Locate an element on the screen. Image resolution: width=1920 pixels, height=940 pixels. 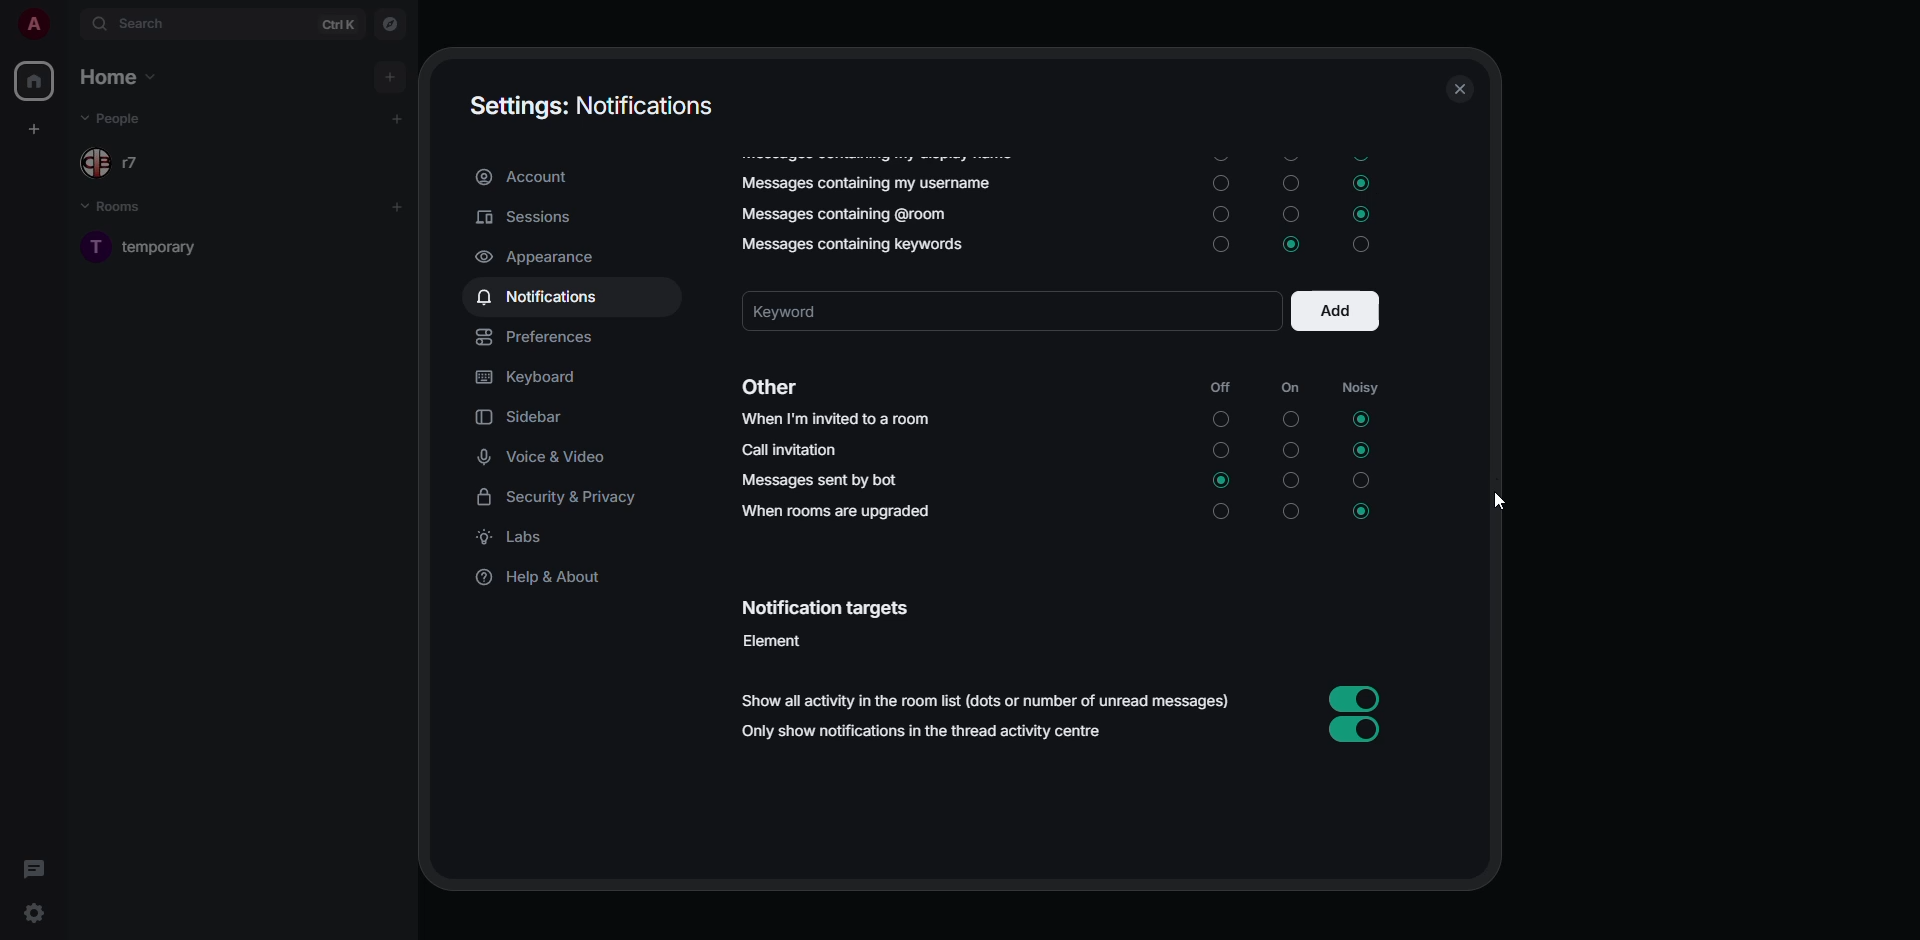
messages containing keywords is located at coordinates (844, 241).